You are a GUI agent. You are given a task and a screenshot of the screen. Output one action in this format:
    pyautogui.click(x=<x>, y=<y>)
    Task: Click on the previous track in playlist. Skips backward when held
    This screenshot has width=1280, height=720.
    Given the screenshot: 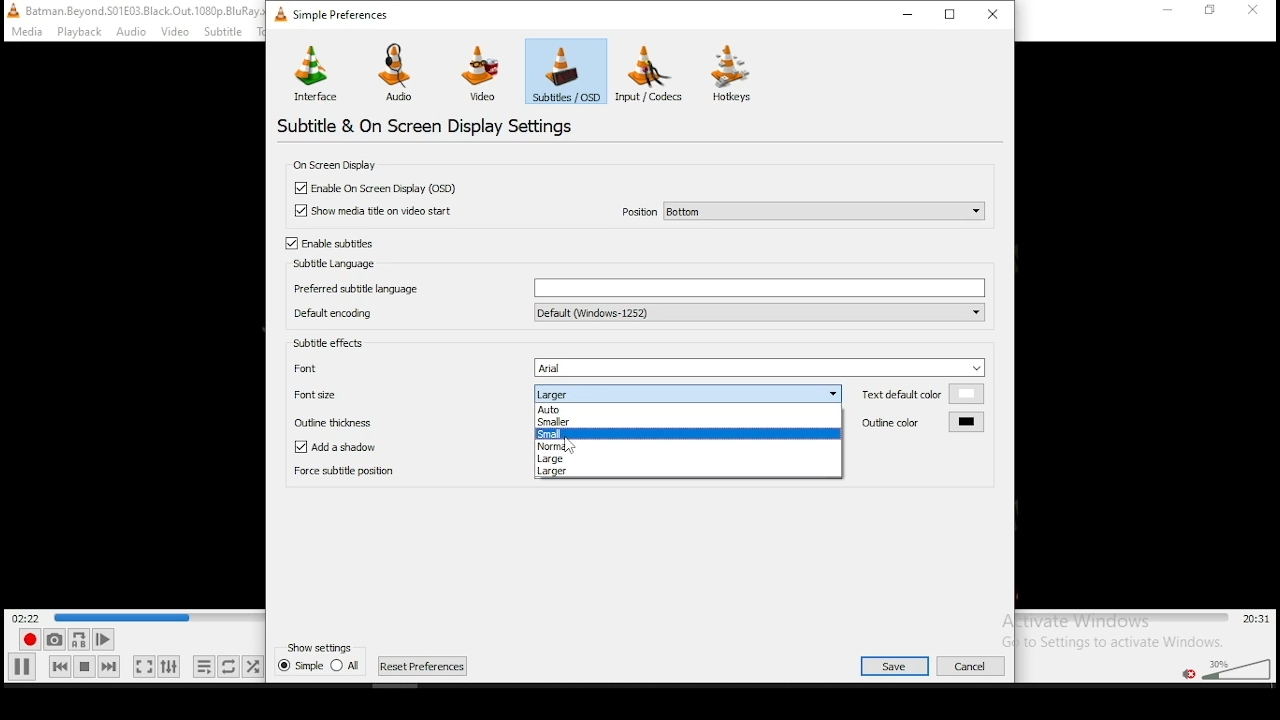 What is the action you would take?
    pyautogui.click(x=59, y=665)
    